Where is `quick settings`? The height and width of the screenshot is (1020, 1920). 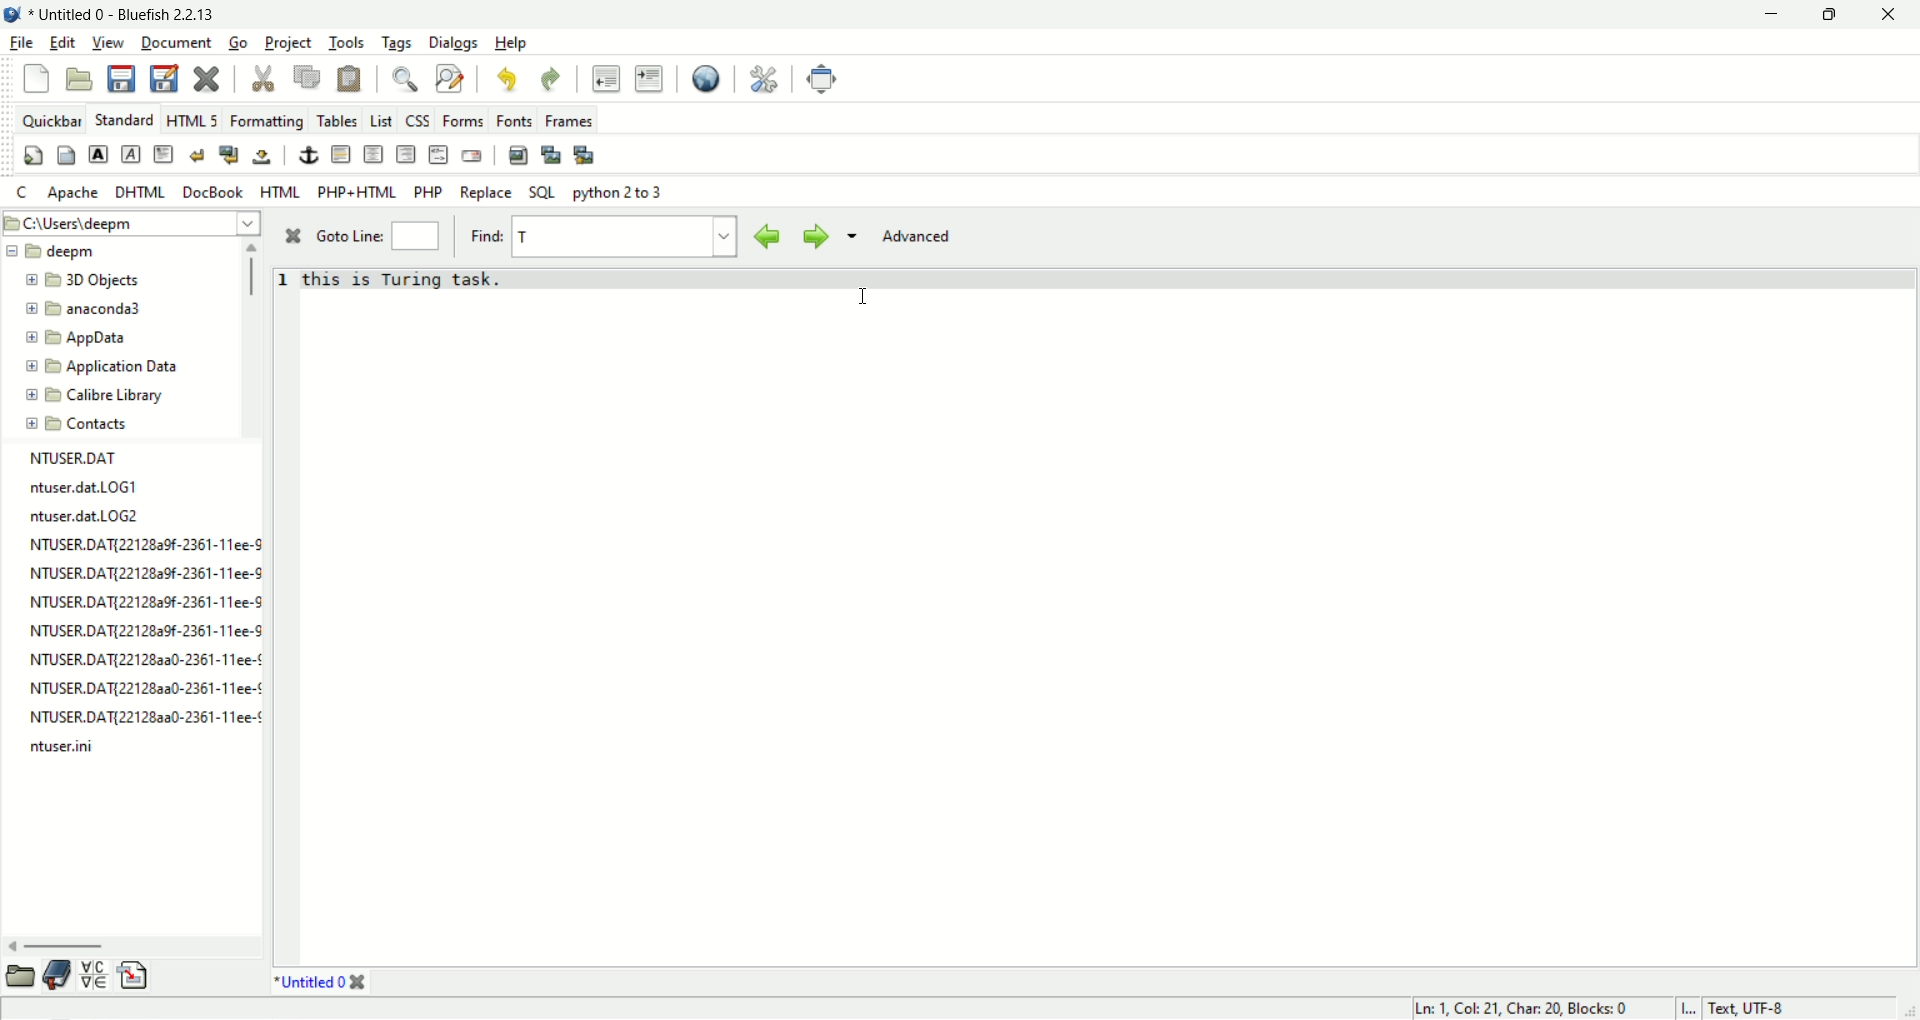 quick settings is located at coordinates (34, 157).